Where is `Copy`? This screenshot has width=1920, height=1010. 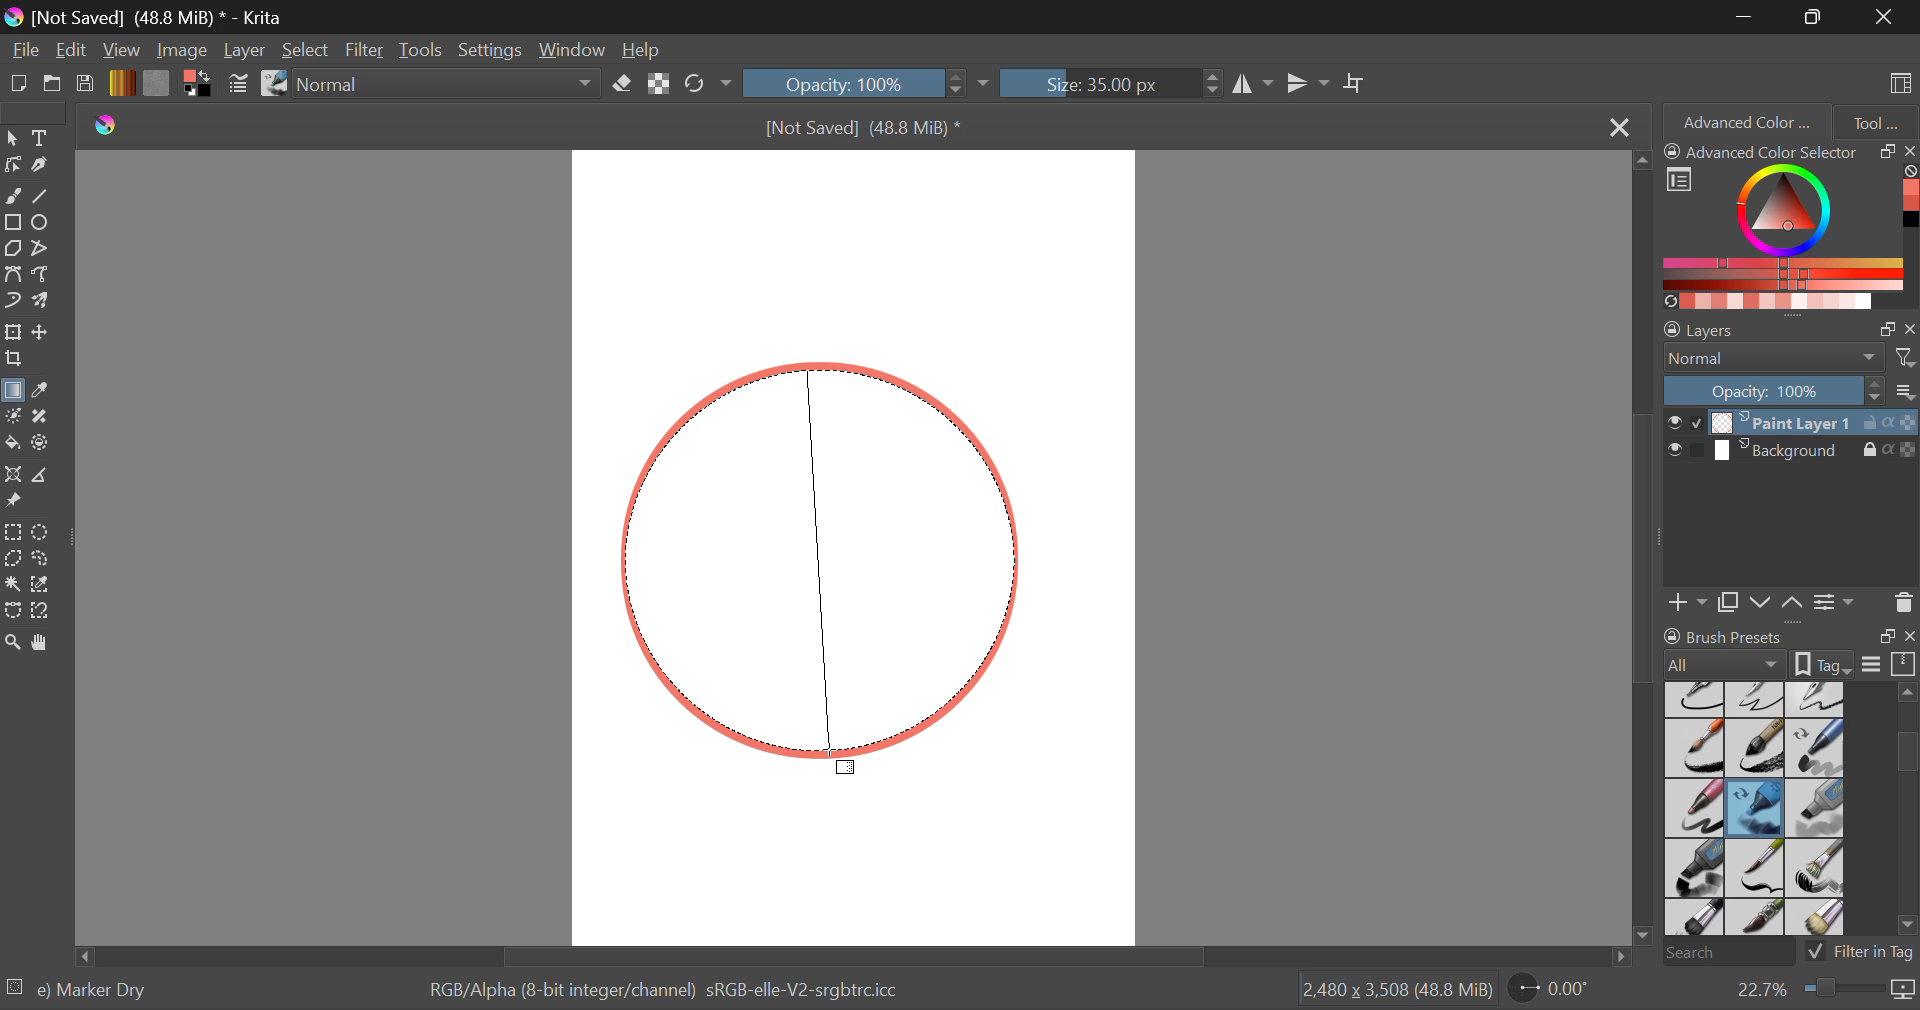 Copy is located at coordinates (1732, 599).